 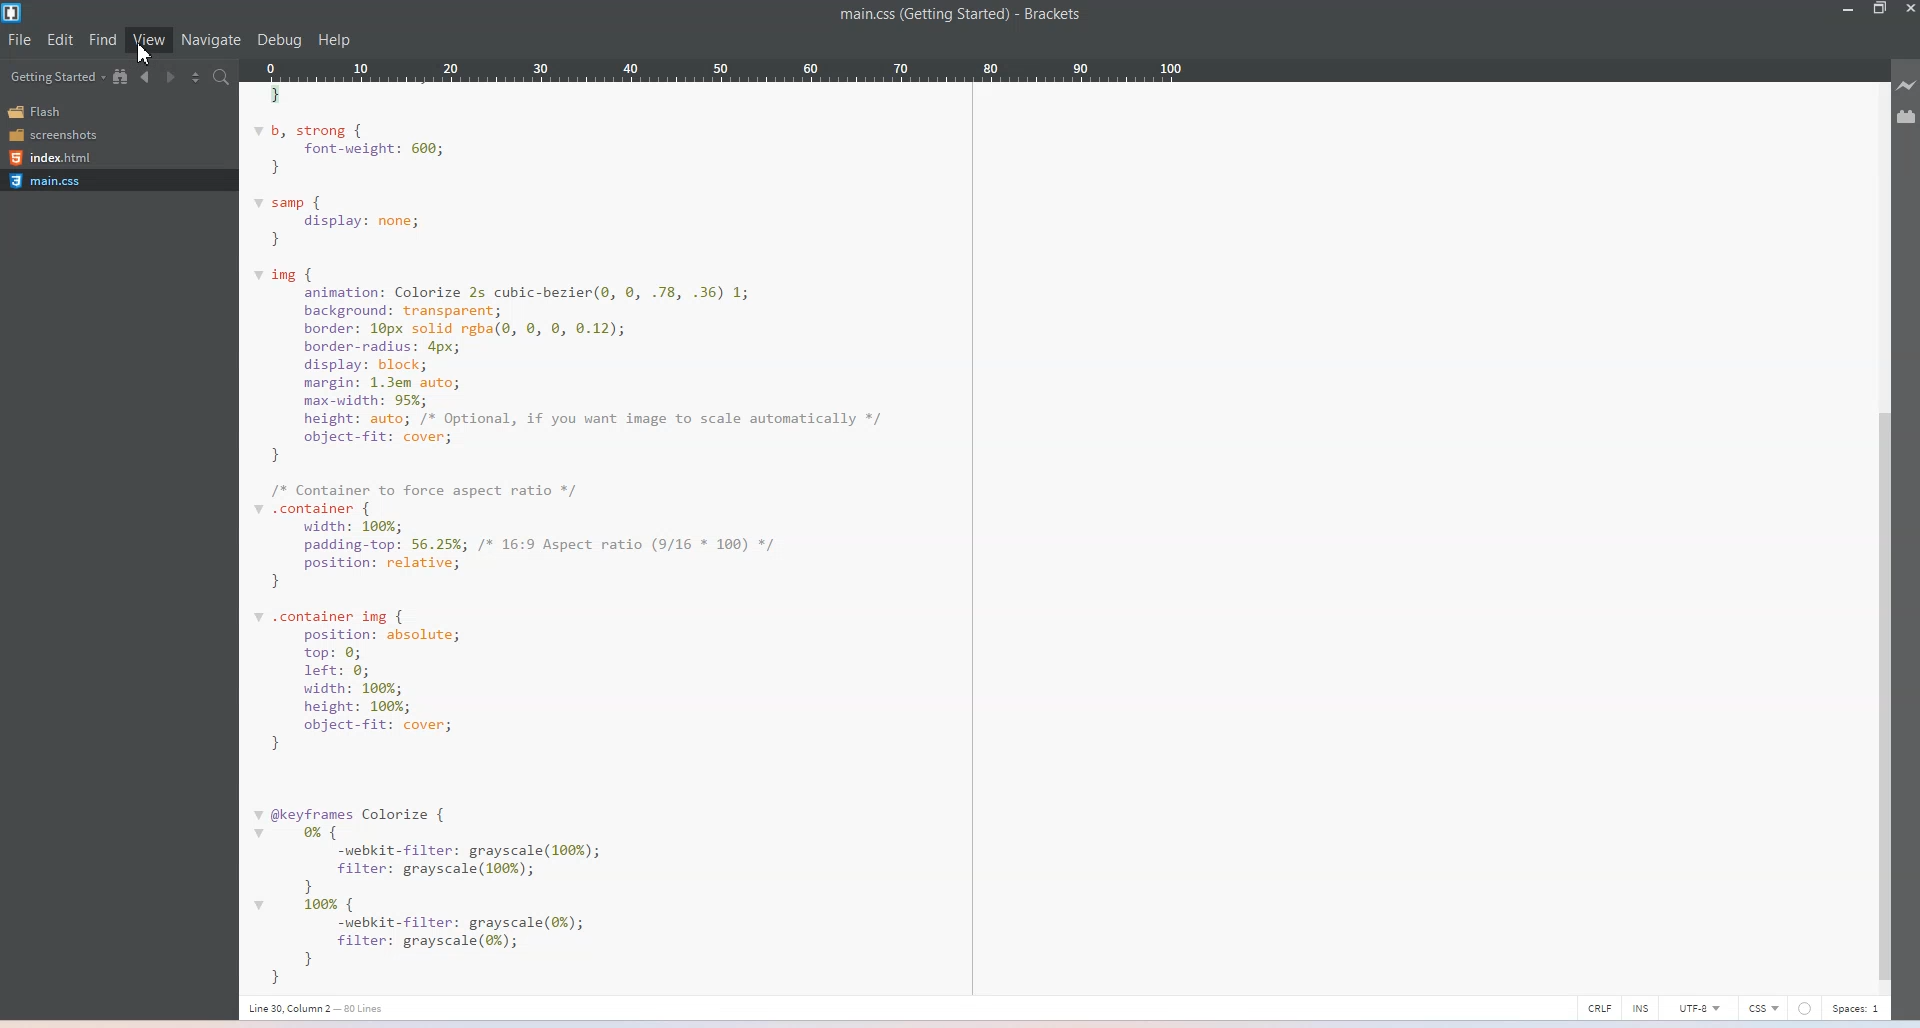 What do you see at coordinates (223, 77) in the screenshot?
I see `Find in files` at bounding box center [223, 77].